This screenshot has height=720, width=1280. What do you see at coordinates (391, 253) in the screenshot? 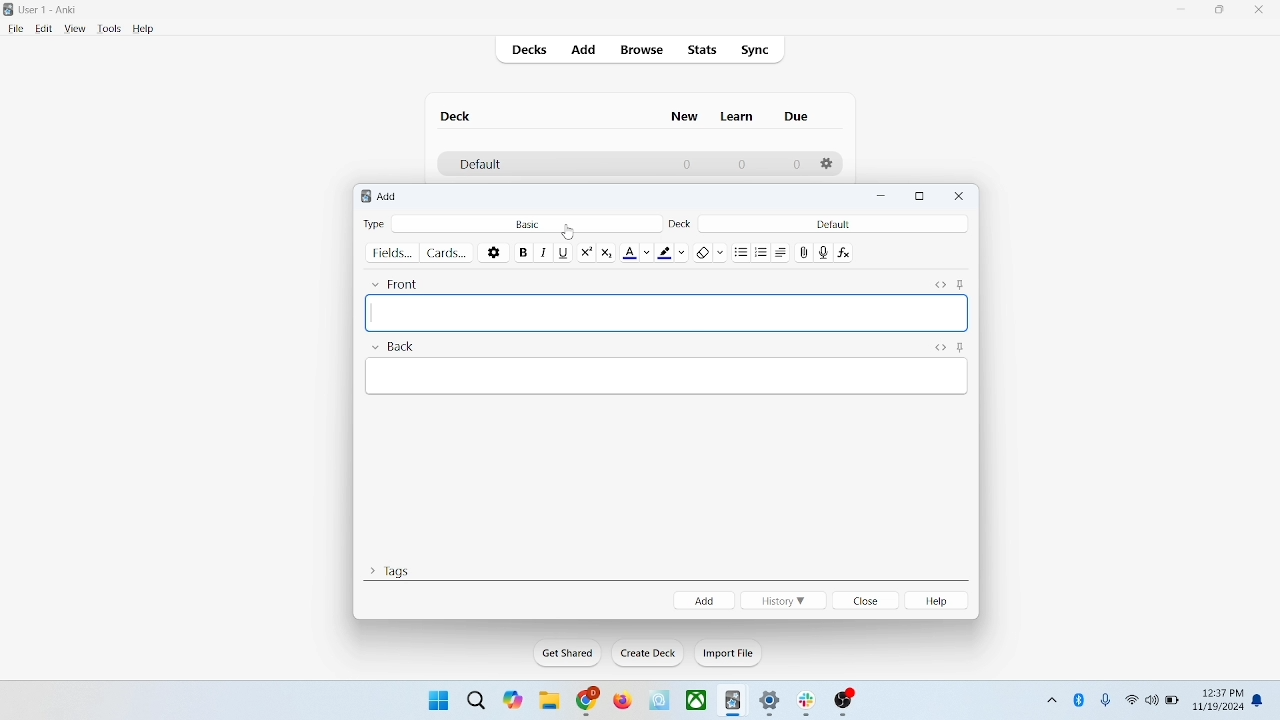
I see `fields` at bounding box center [391, 253].